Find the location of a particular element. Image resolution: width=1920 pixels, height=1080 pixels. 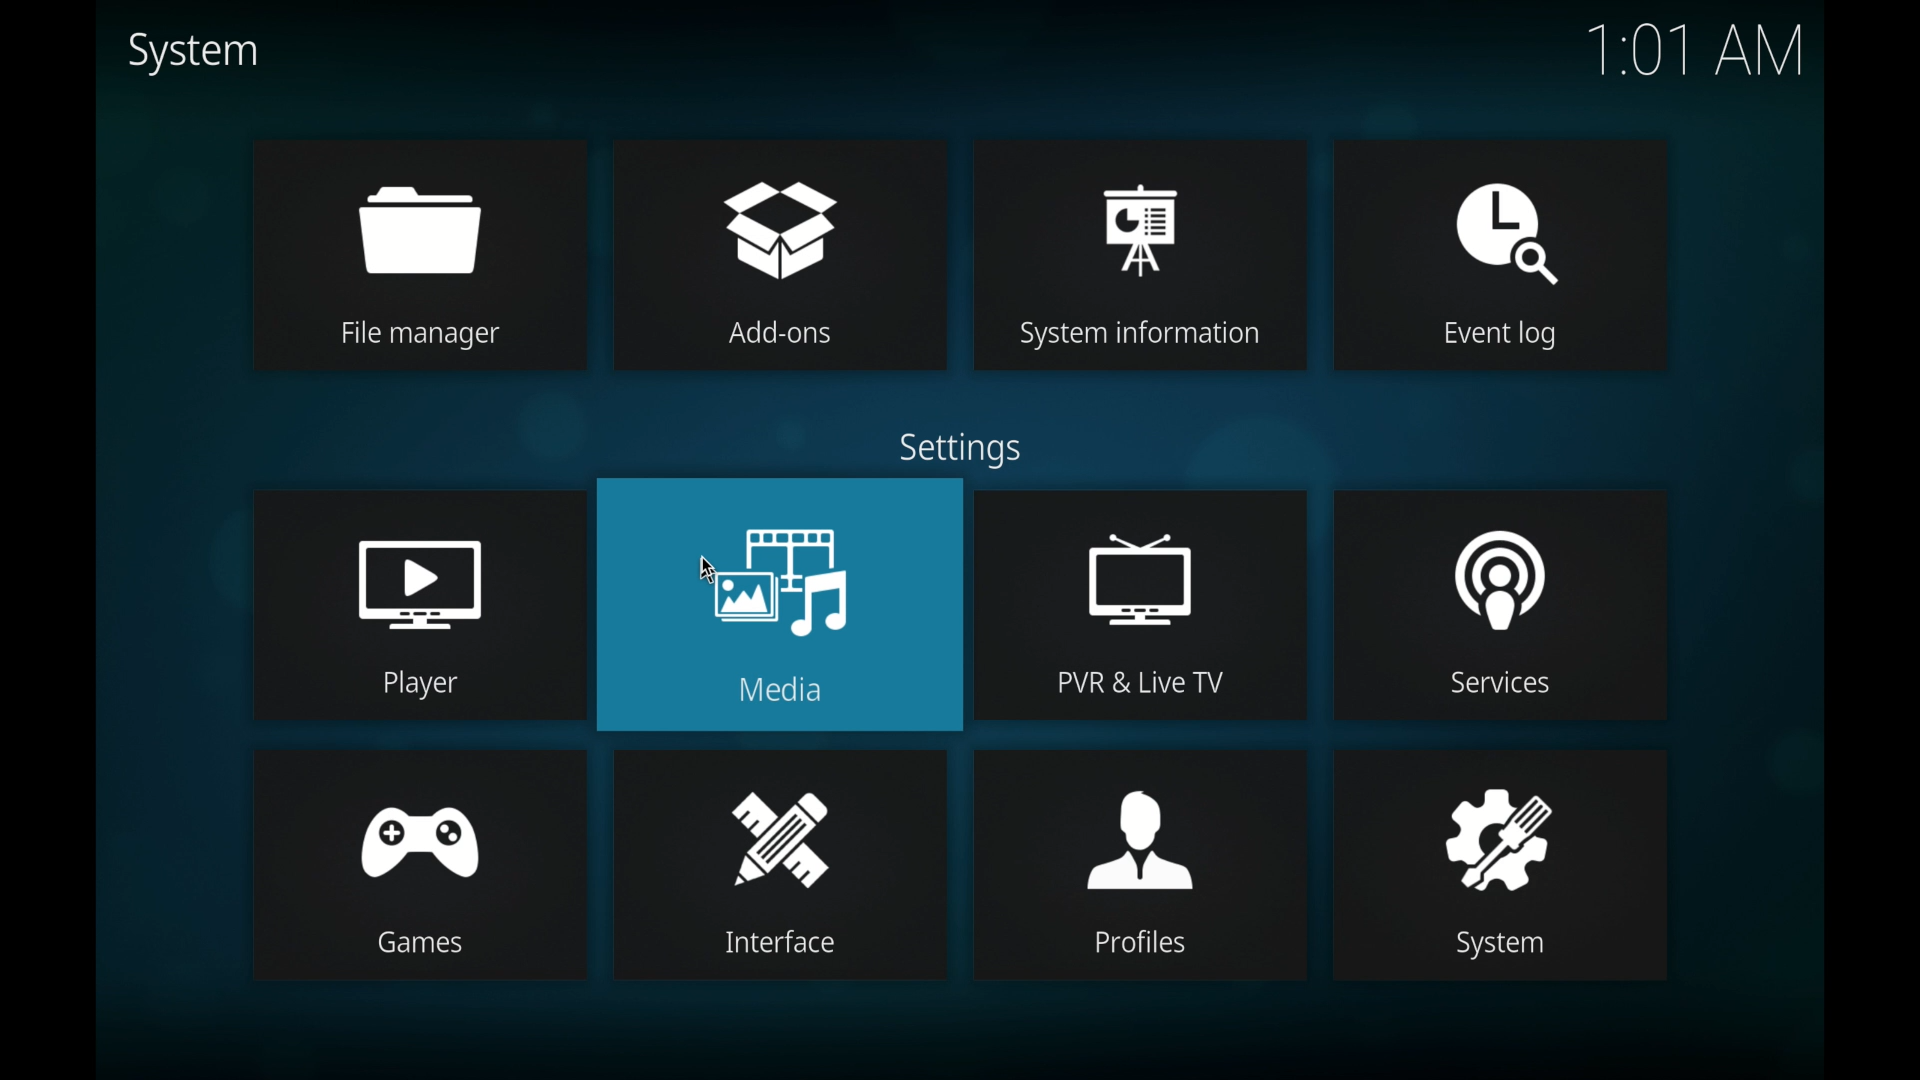

event log is located at coordinates (1495, 214).